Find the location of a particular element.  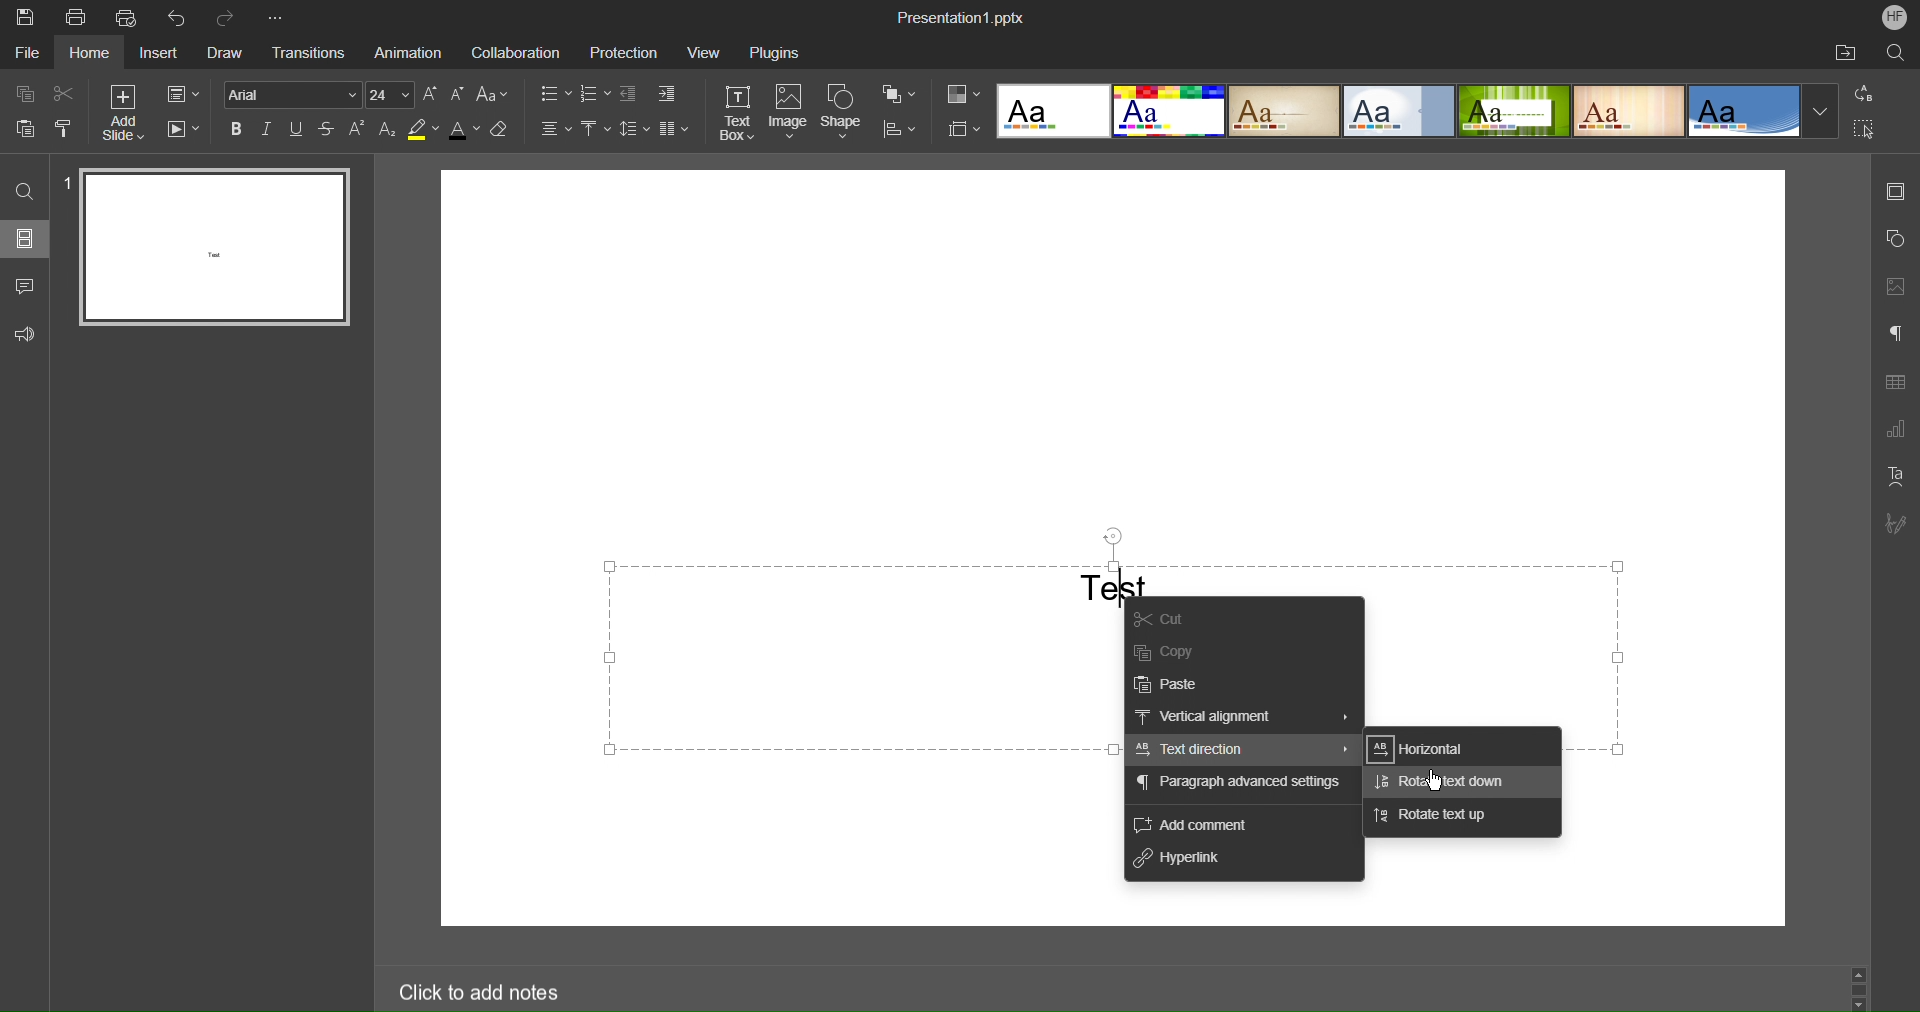

Hyperlink is located at coordinates (1185, 864).